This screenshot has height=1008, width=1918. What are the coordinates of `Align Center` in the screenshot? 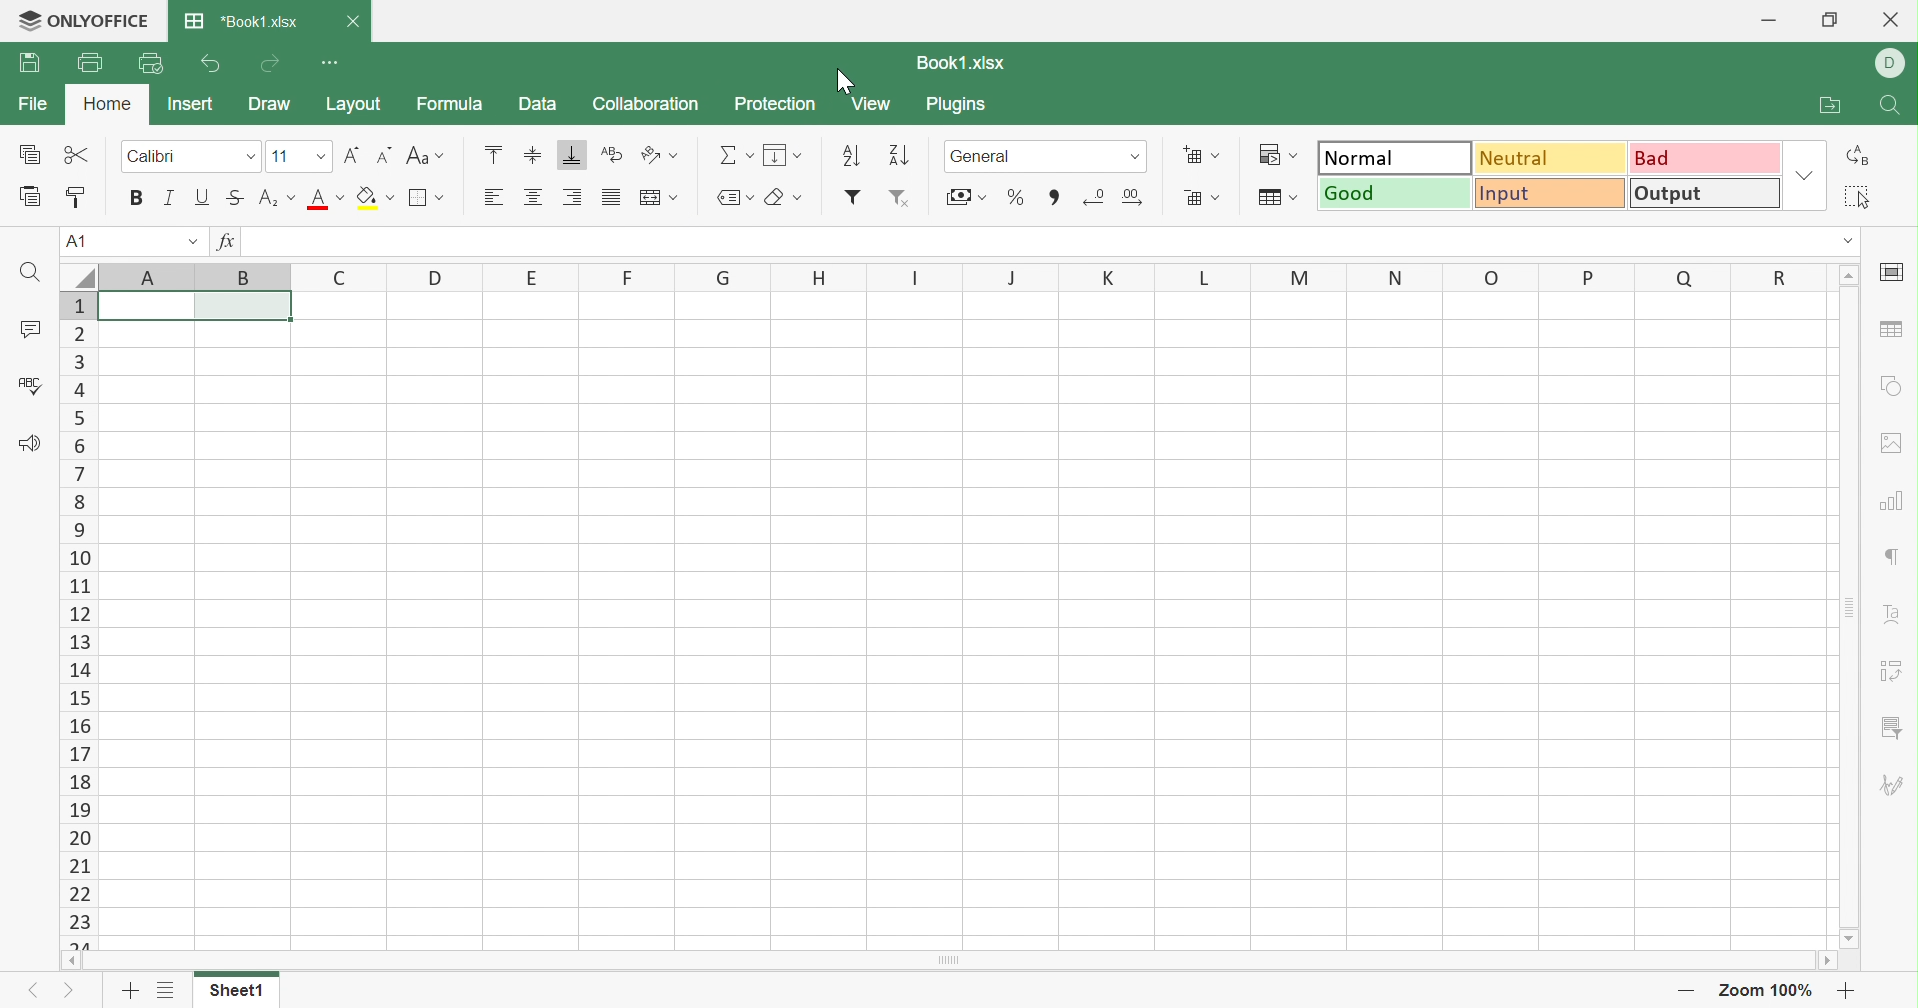 It's located at (535, 199).